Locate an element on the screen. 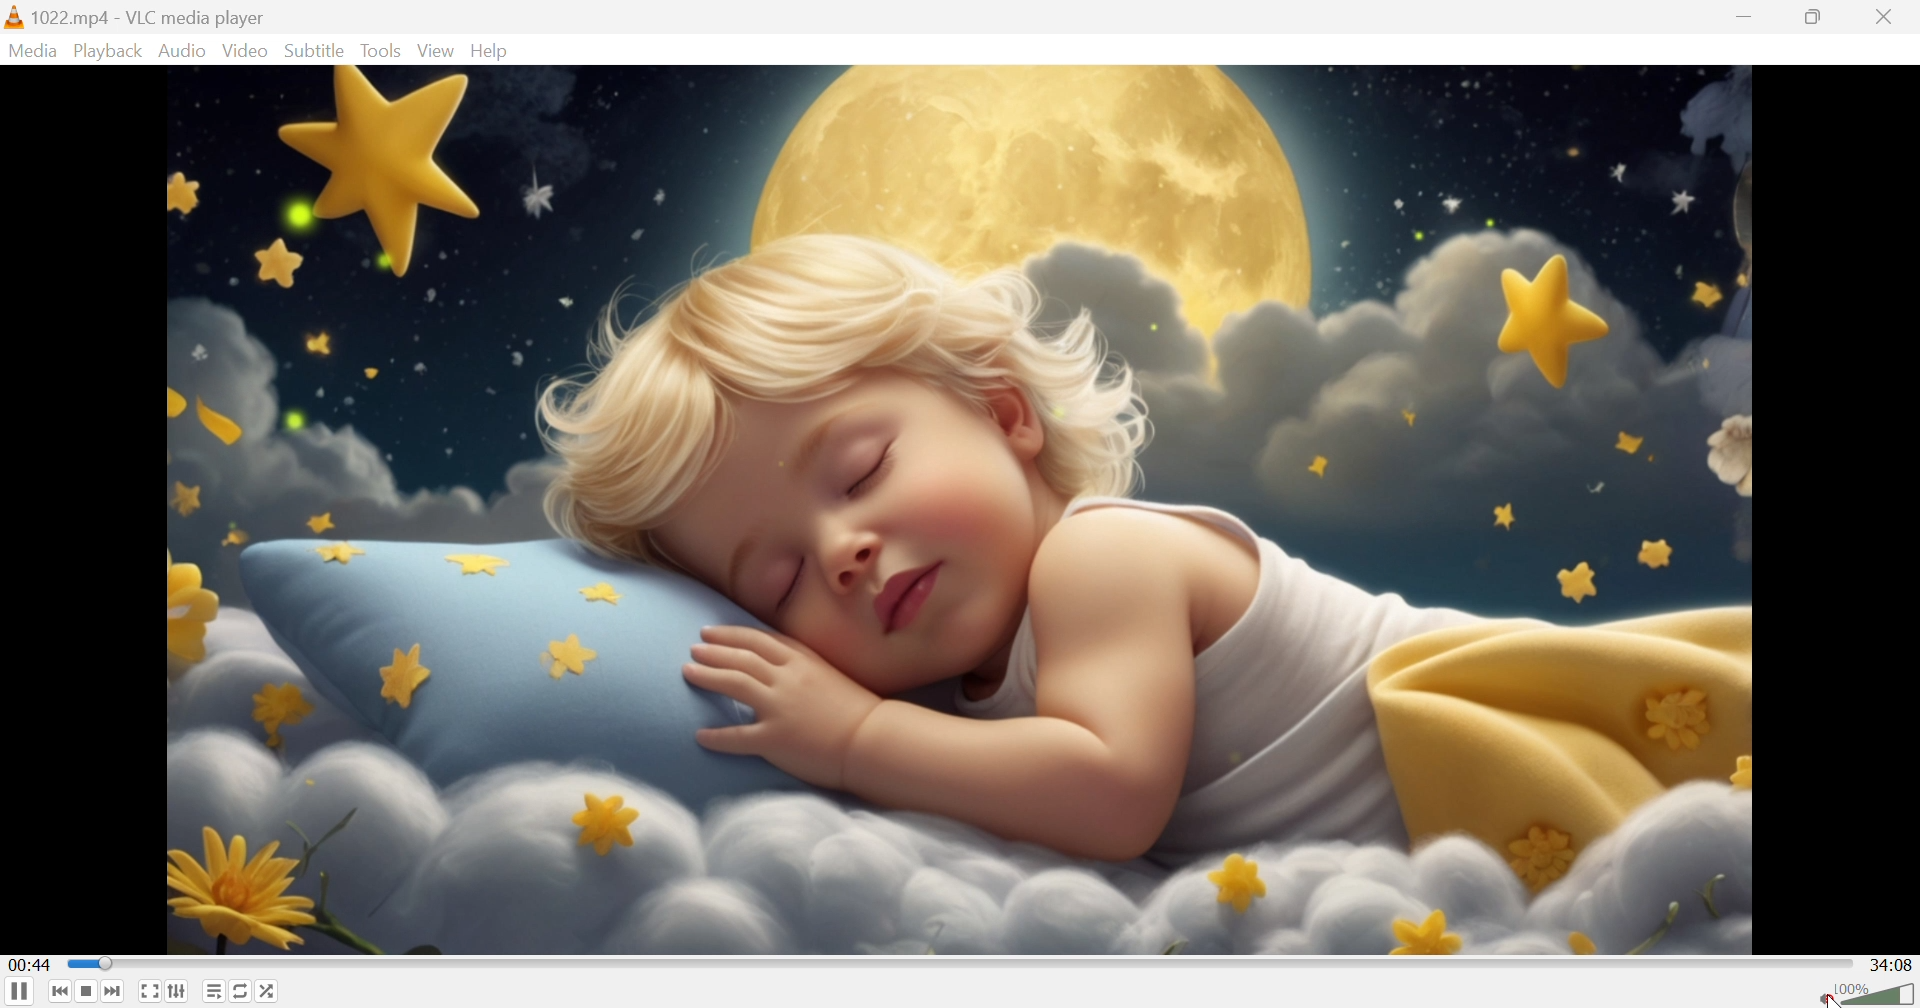  Previous media in the playlist, skip backward when held is located at coordinates (57, 991).